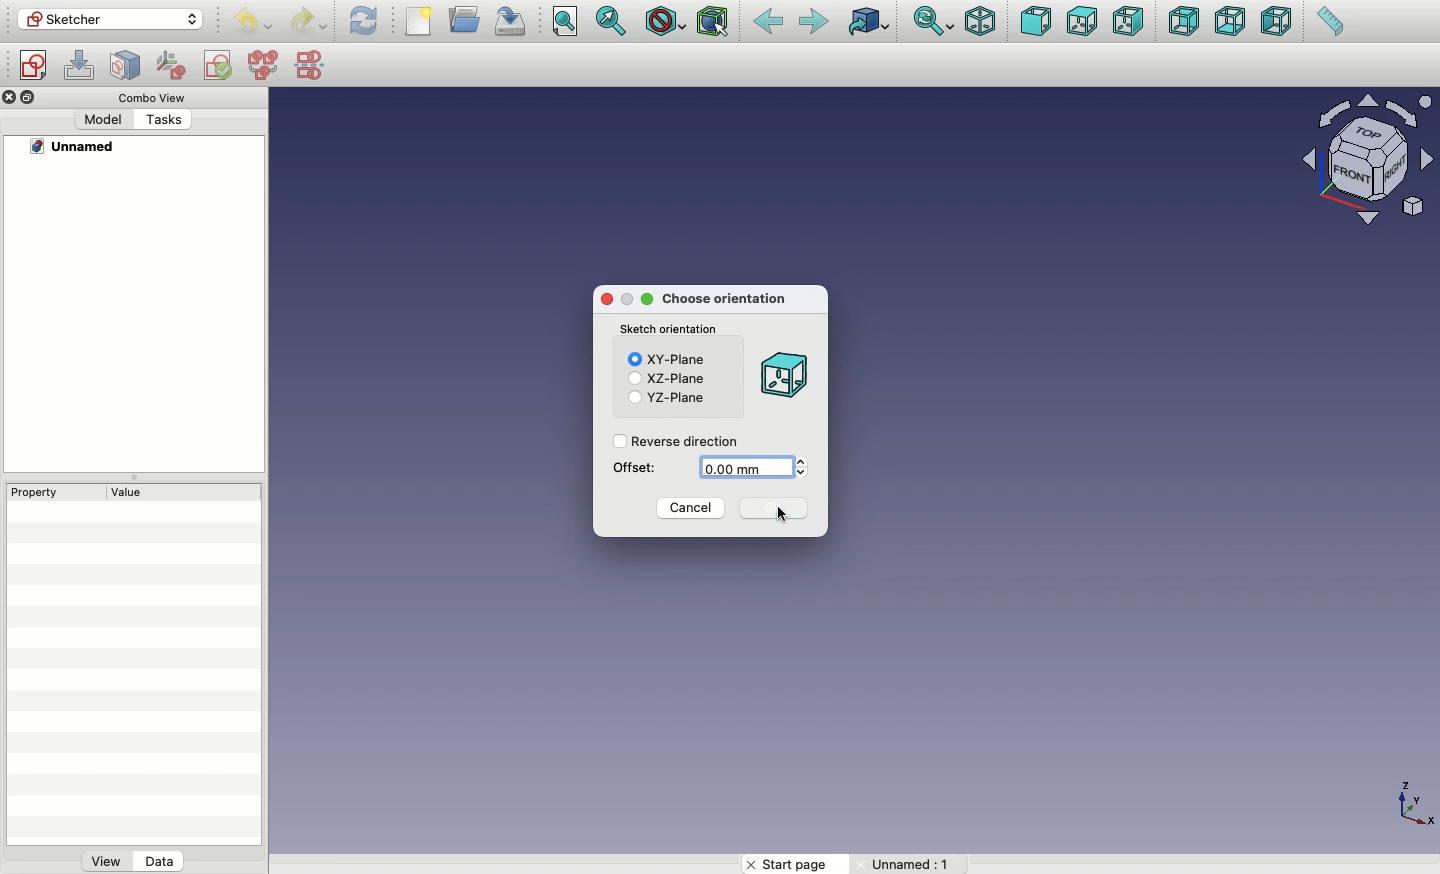 The image size is (1440, 874). Describe the element at coordinates (421, 21) in the screenshot. I see `New` at that location.